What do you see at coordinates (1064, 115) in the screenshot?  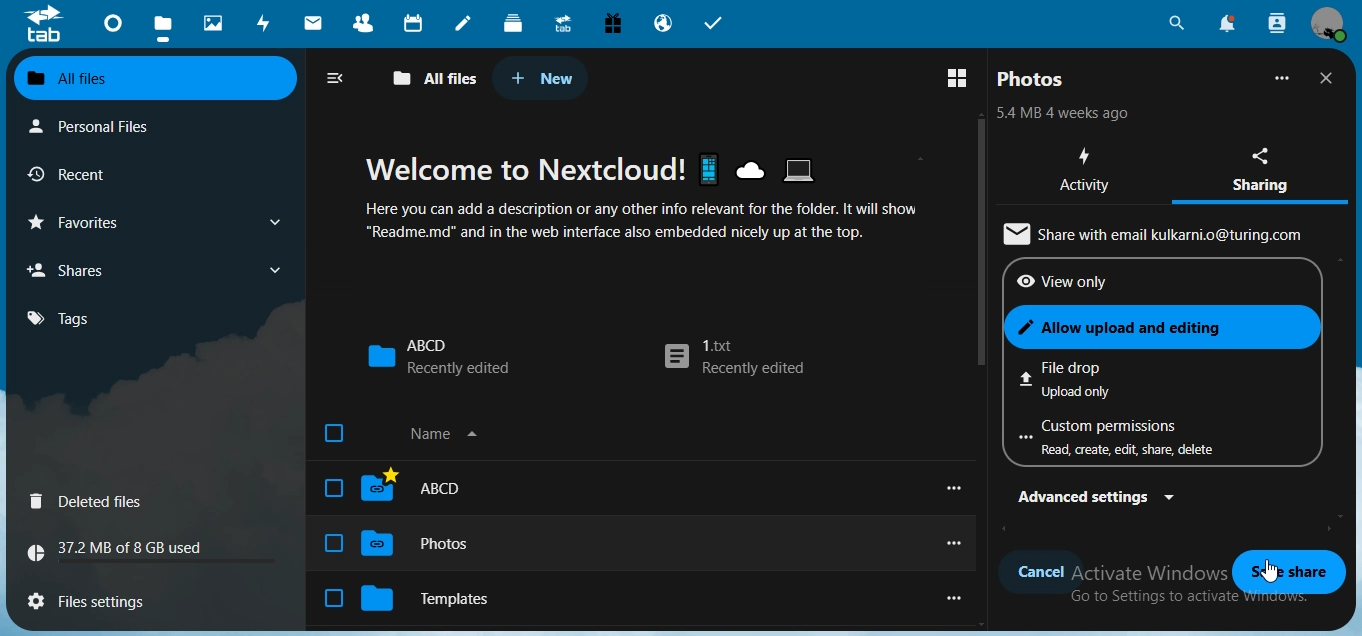 I see `text` at bounding box center [1064, 115].